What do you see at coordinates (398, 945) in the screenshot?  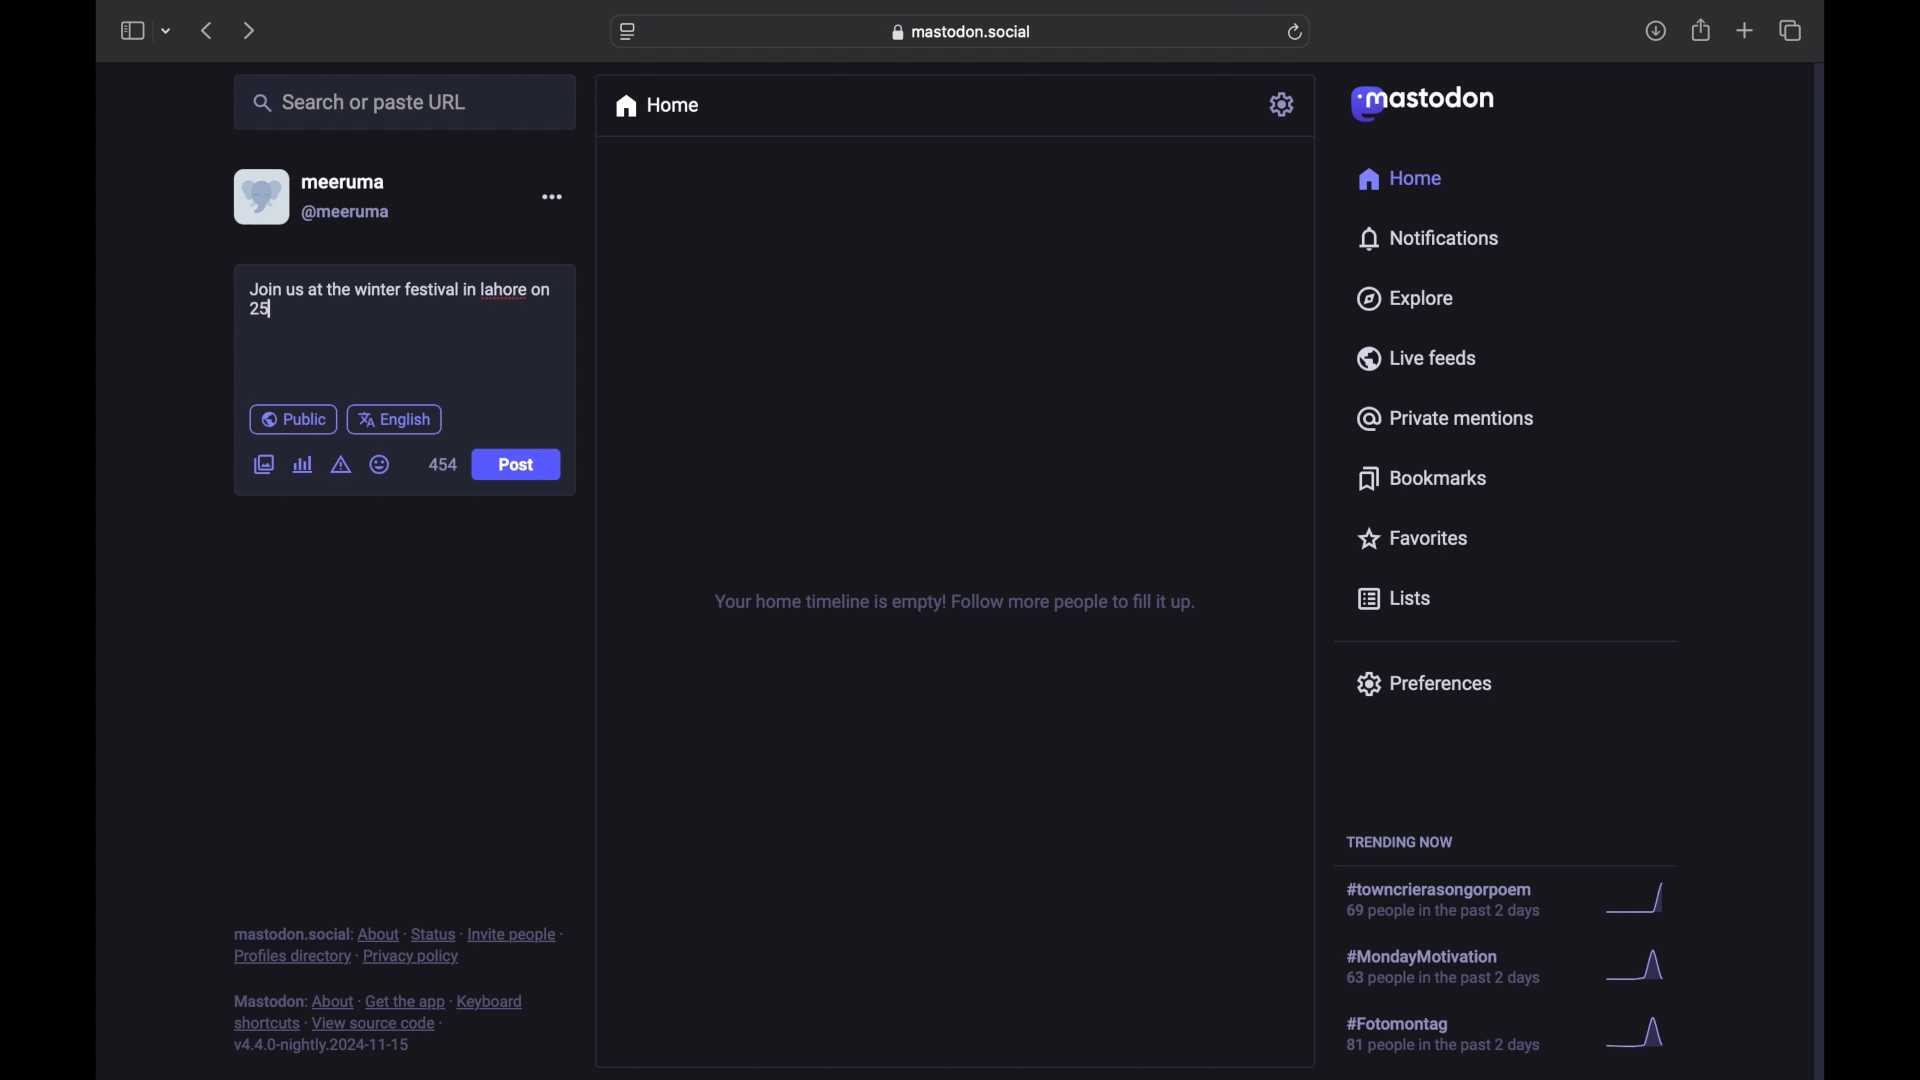 I see `footnote` at bounding box center [398, 945].